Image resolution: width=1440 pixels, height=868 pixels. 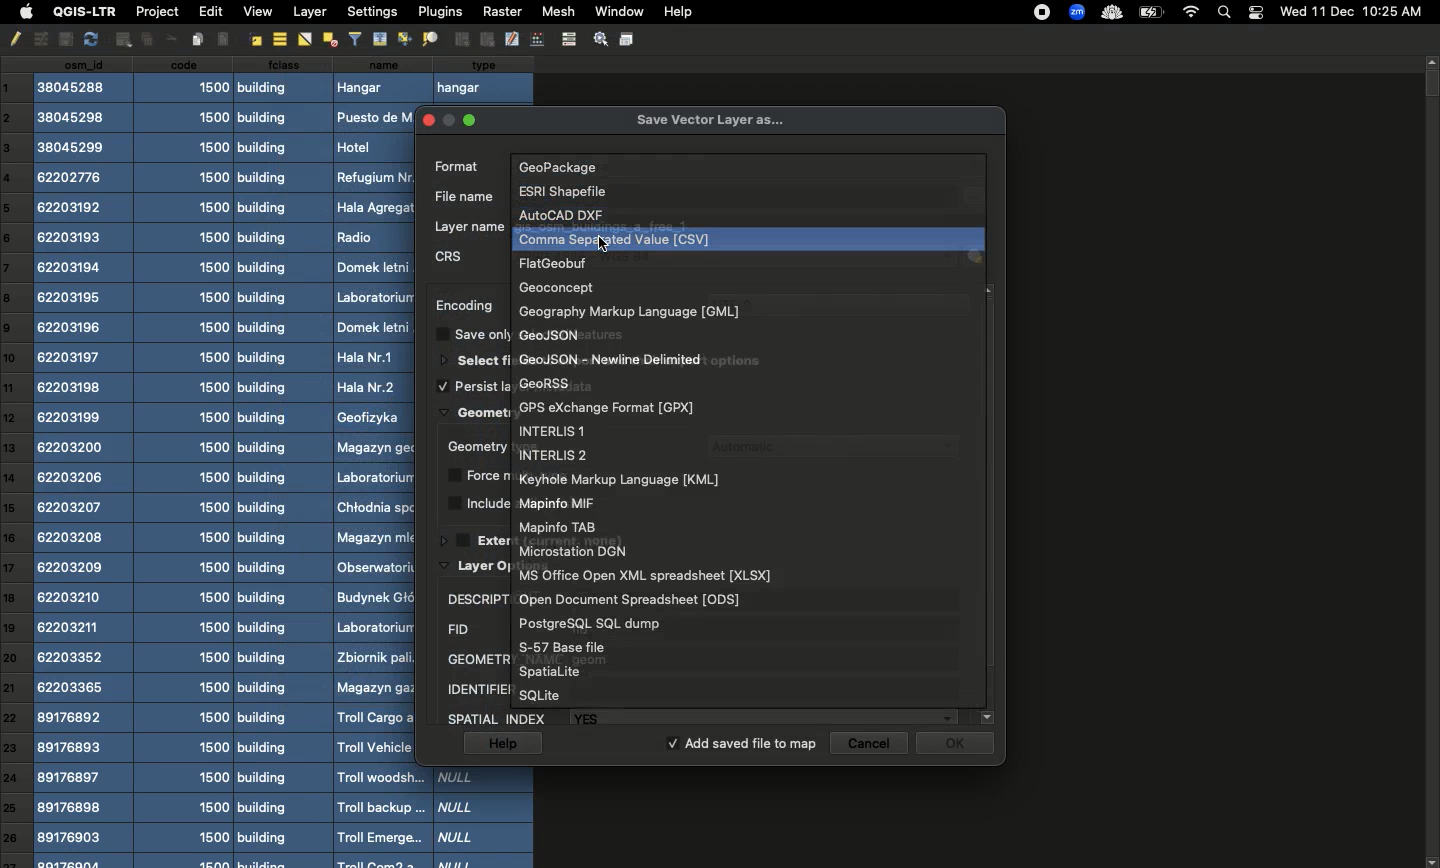 What do you see at coordinates (23, 13) in the screenshot?
I see `Apple` at bounding box center [23, 13].